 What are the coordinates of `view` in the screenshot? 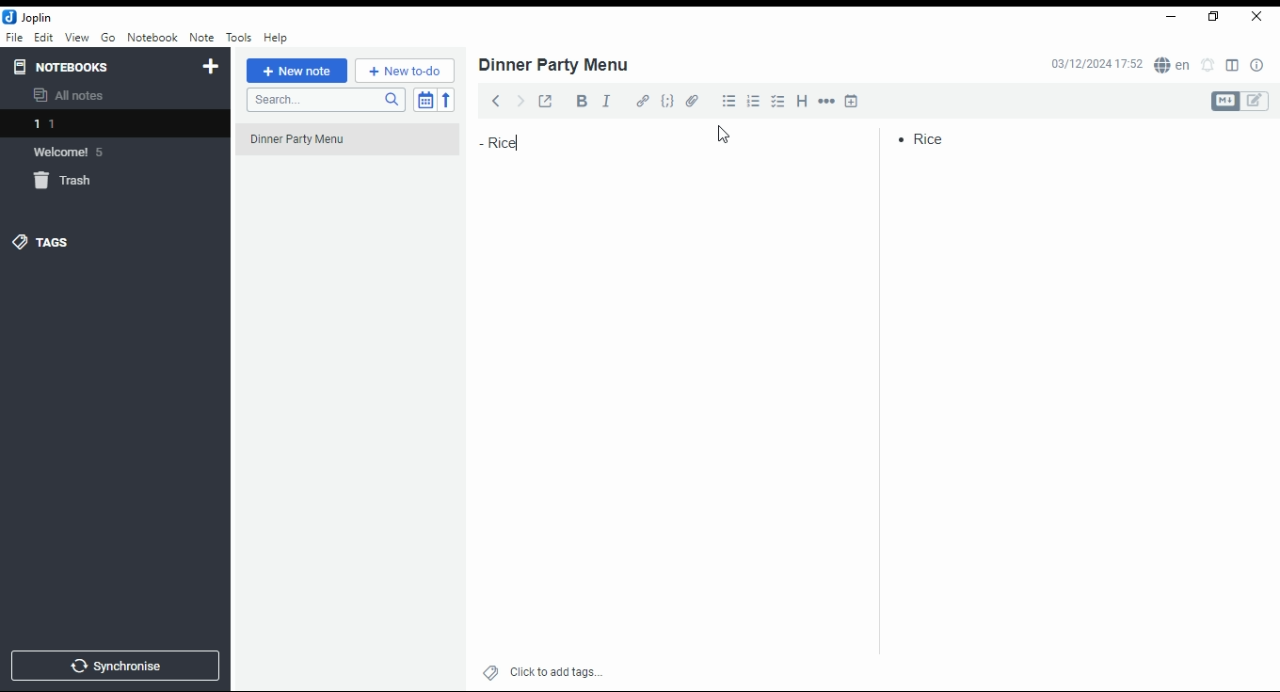 It's located at (76, 38).